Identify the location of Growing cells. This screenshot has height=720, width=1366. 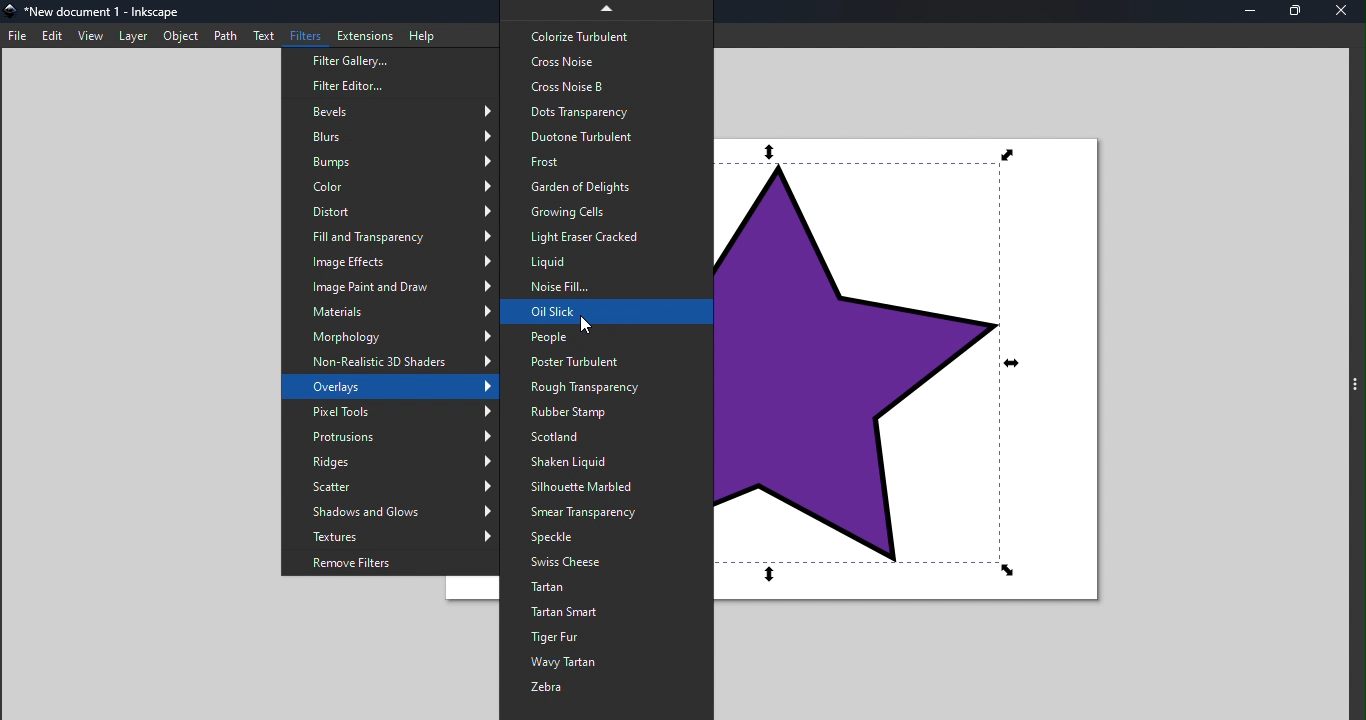
(605, 210).